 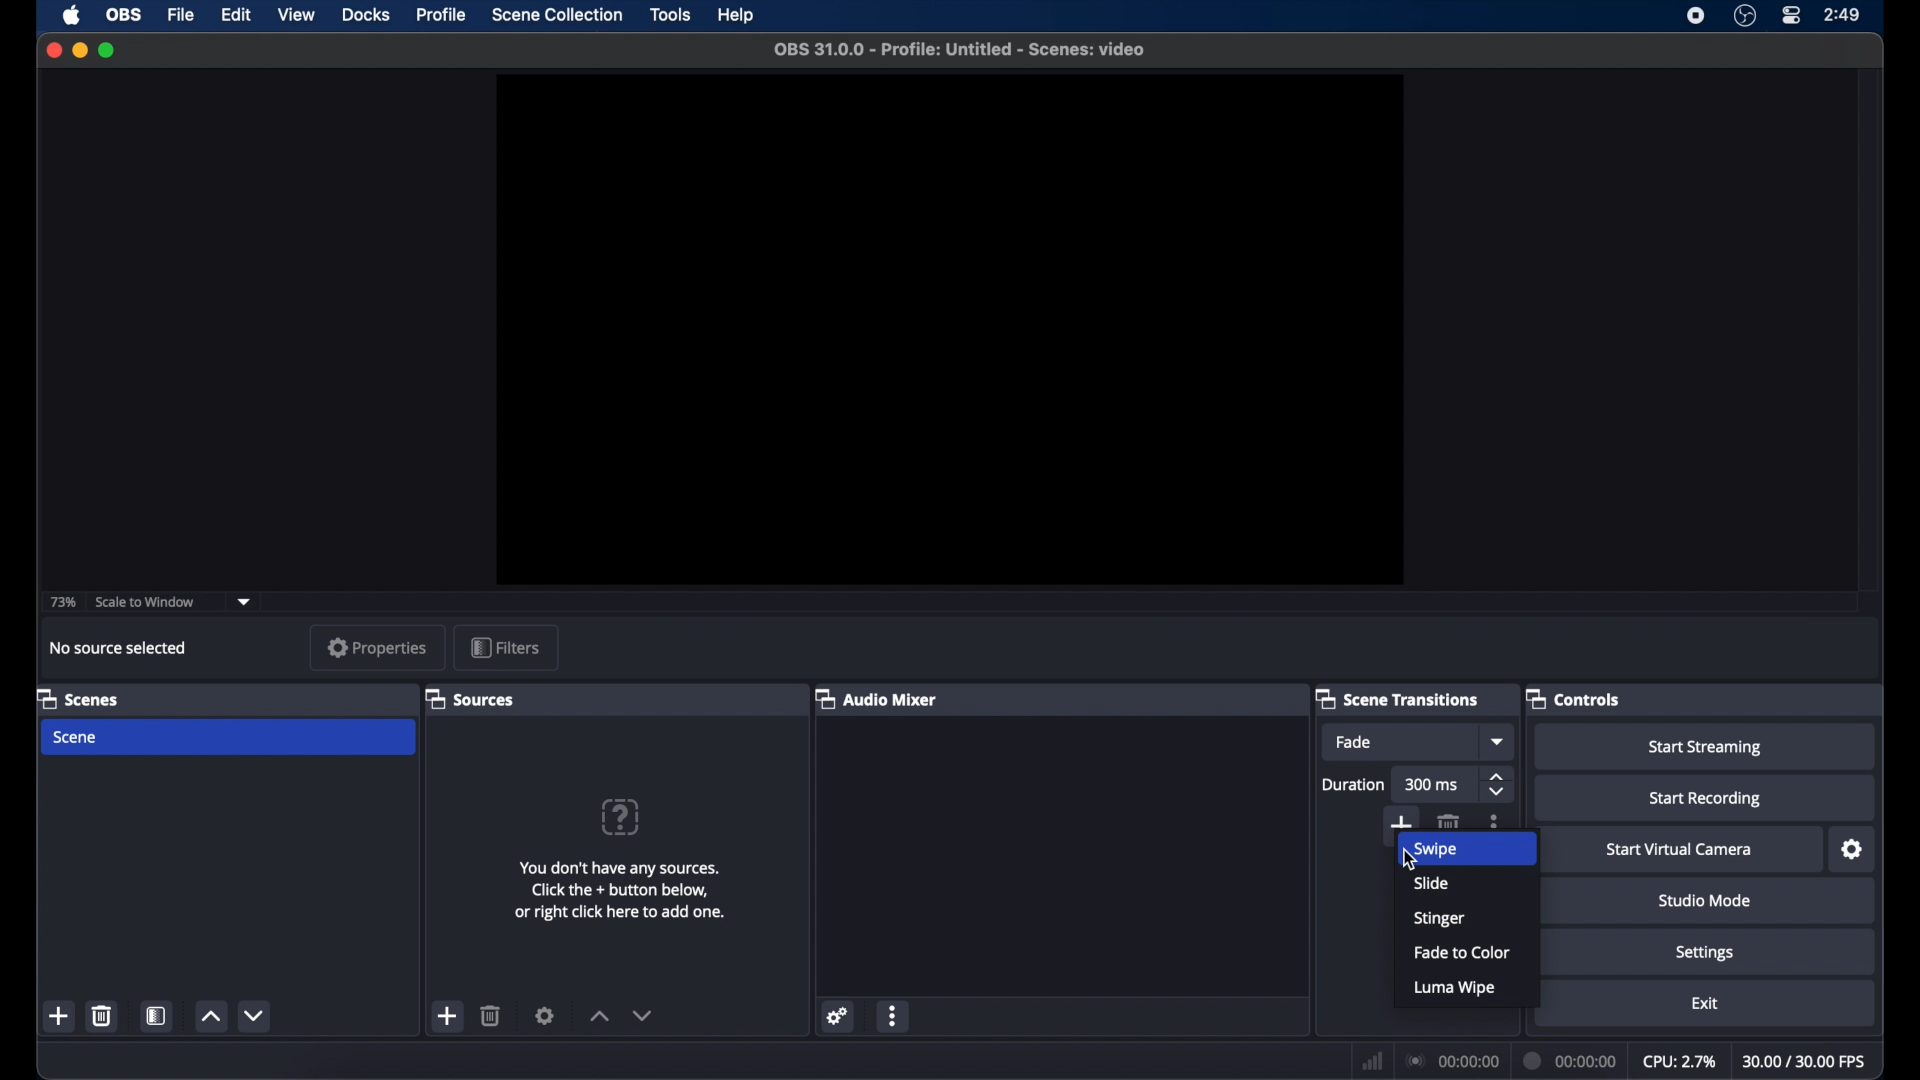 What do you see at coordinates (1705, 1004) in the screenshot?
I see `exit` at bounding box center [1705, 1004].